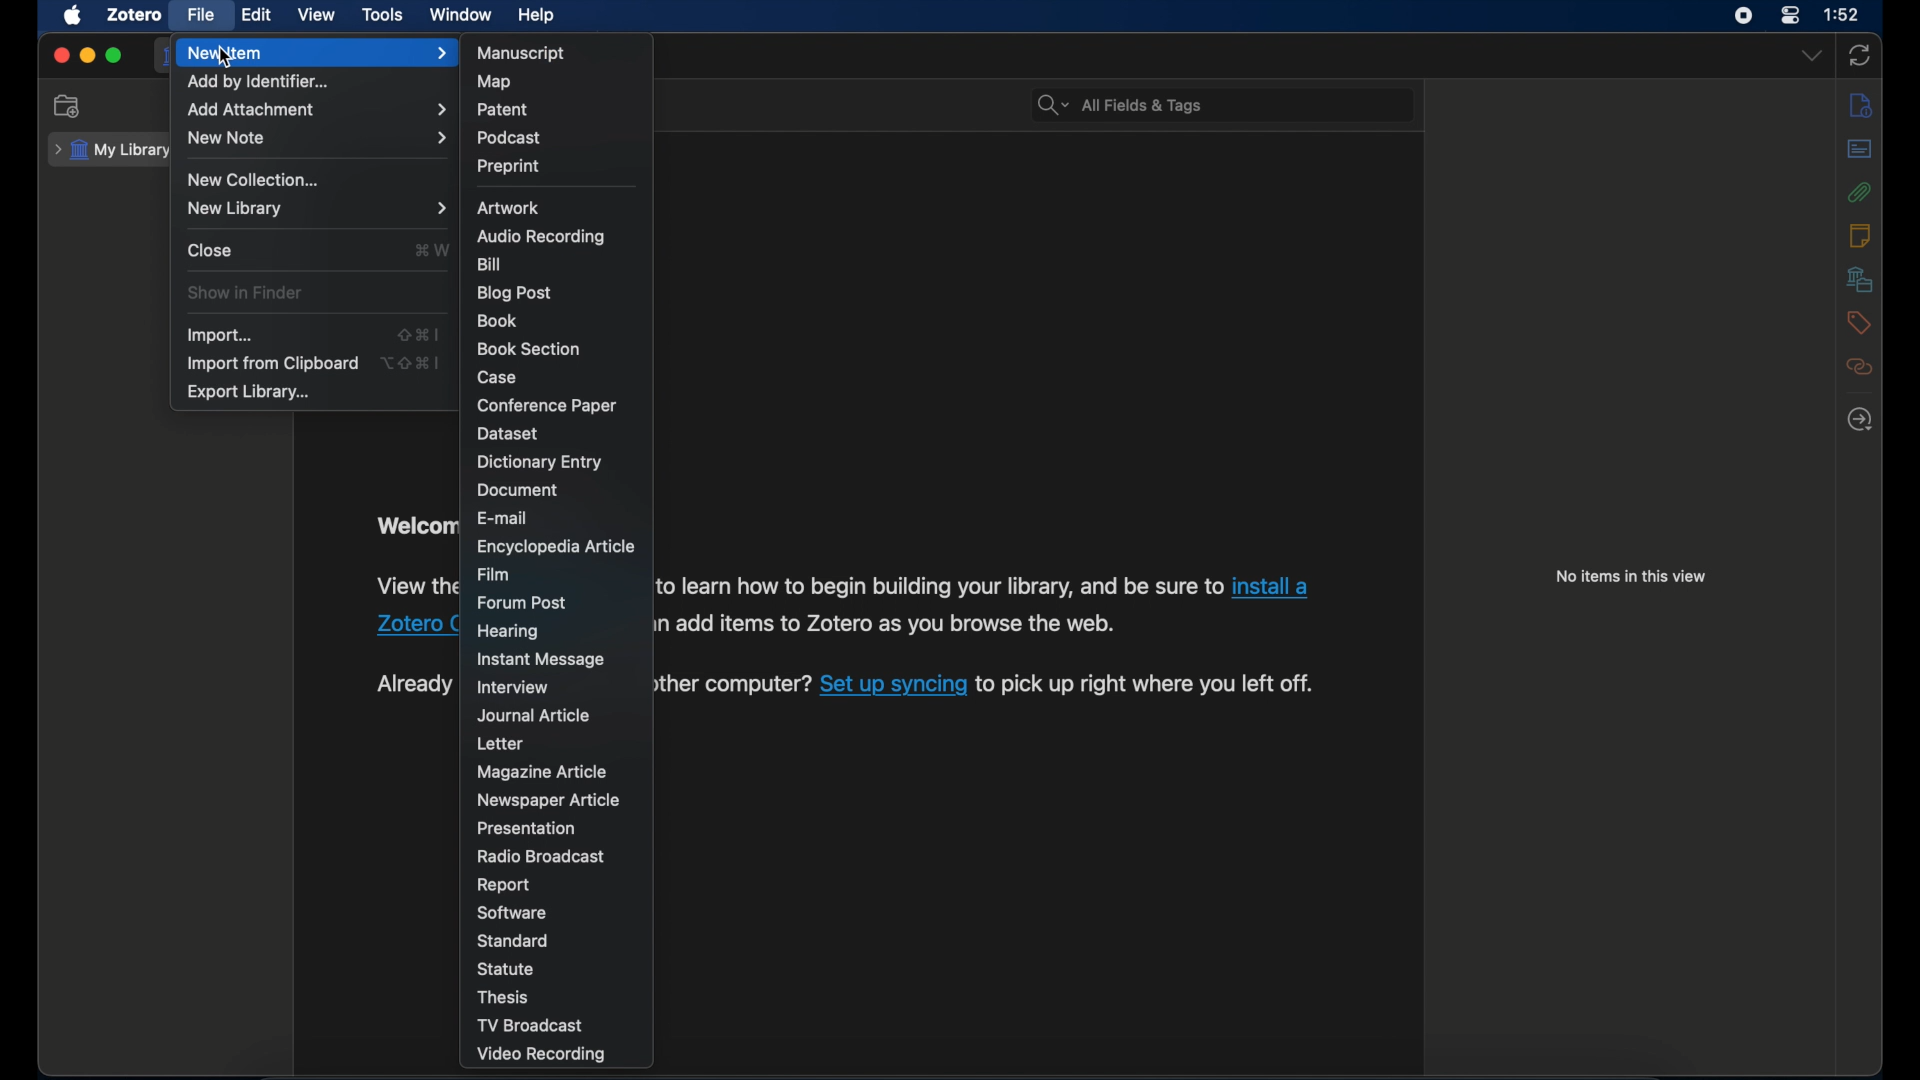 This screenshot has width=1920, height=1080. Describe the element at coordinates (504, 517) in the screenshot. I see `e-mail` at that location.